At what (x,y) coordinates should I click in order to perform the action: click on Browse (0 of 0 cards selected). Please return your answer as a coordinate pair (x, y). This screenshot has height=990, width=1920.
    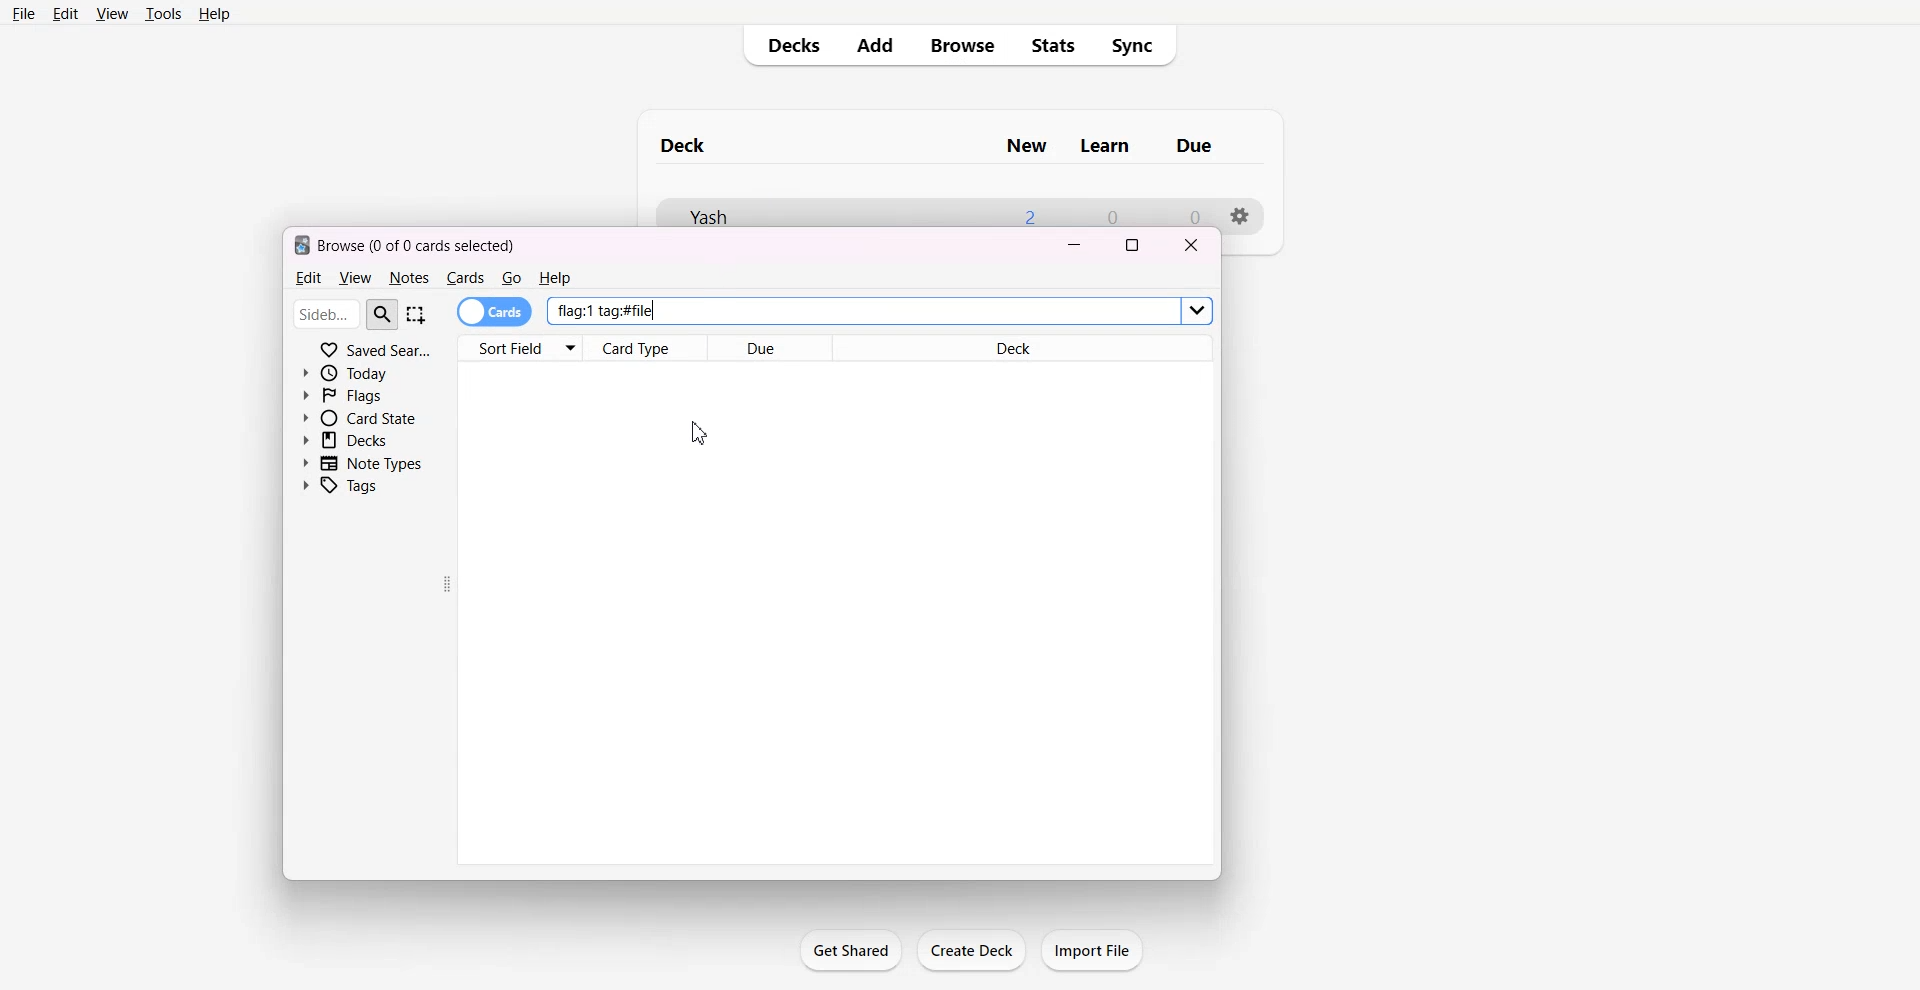
    Looking at the image, I should click on (426, 245).